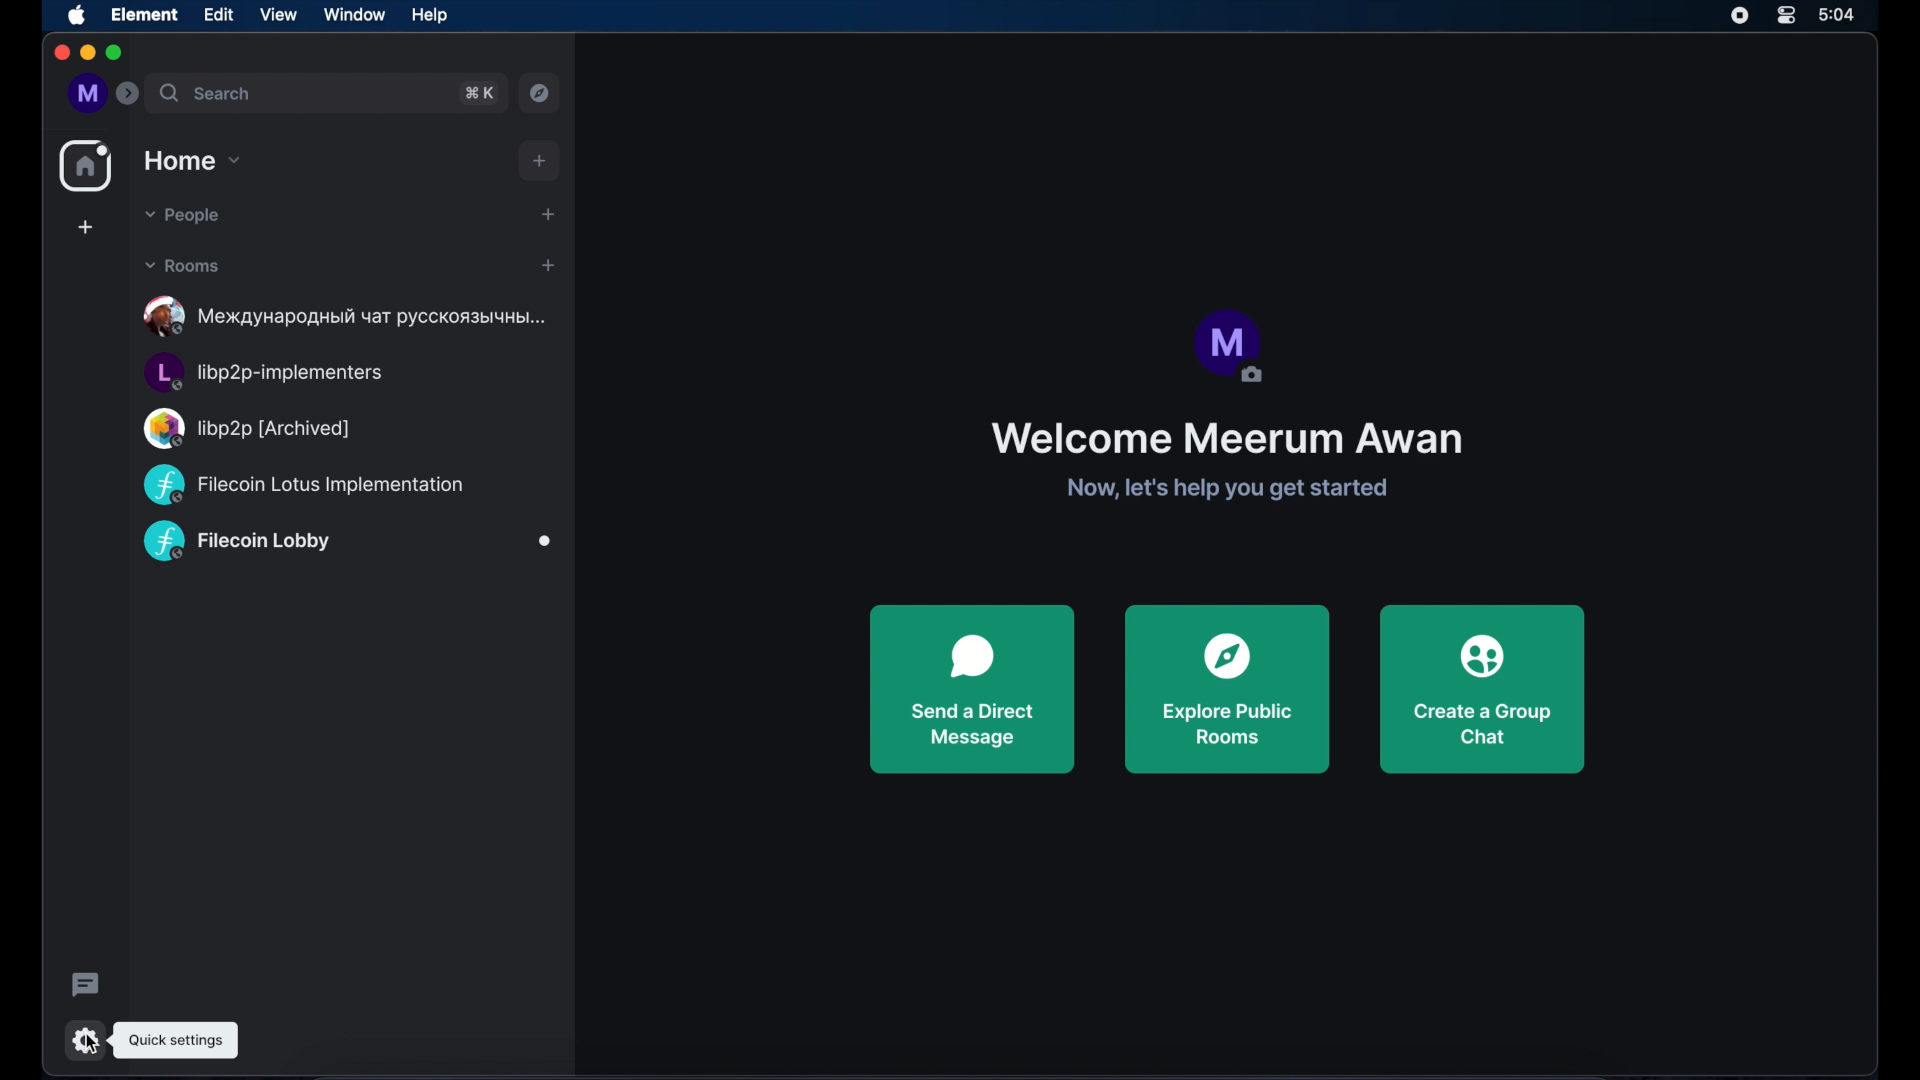 The image size is (1920, 1080). Describe the element at coordinates (78, 16) in the screenshot. I see `apple icon` at that location.